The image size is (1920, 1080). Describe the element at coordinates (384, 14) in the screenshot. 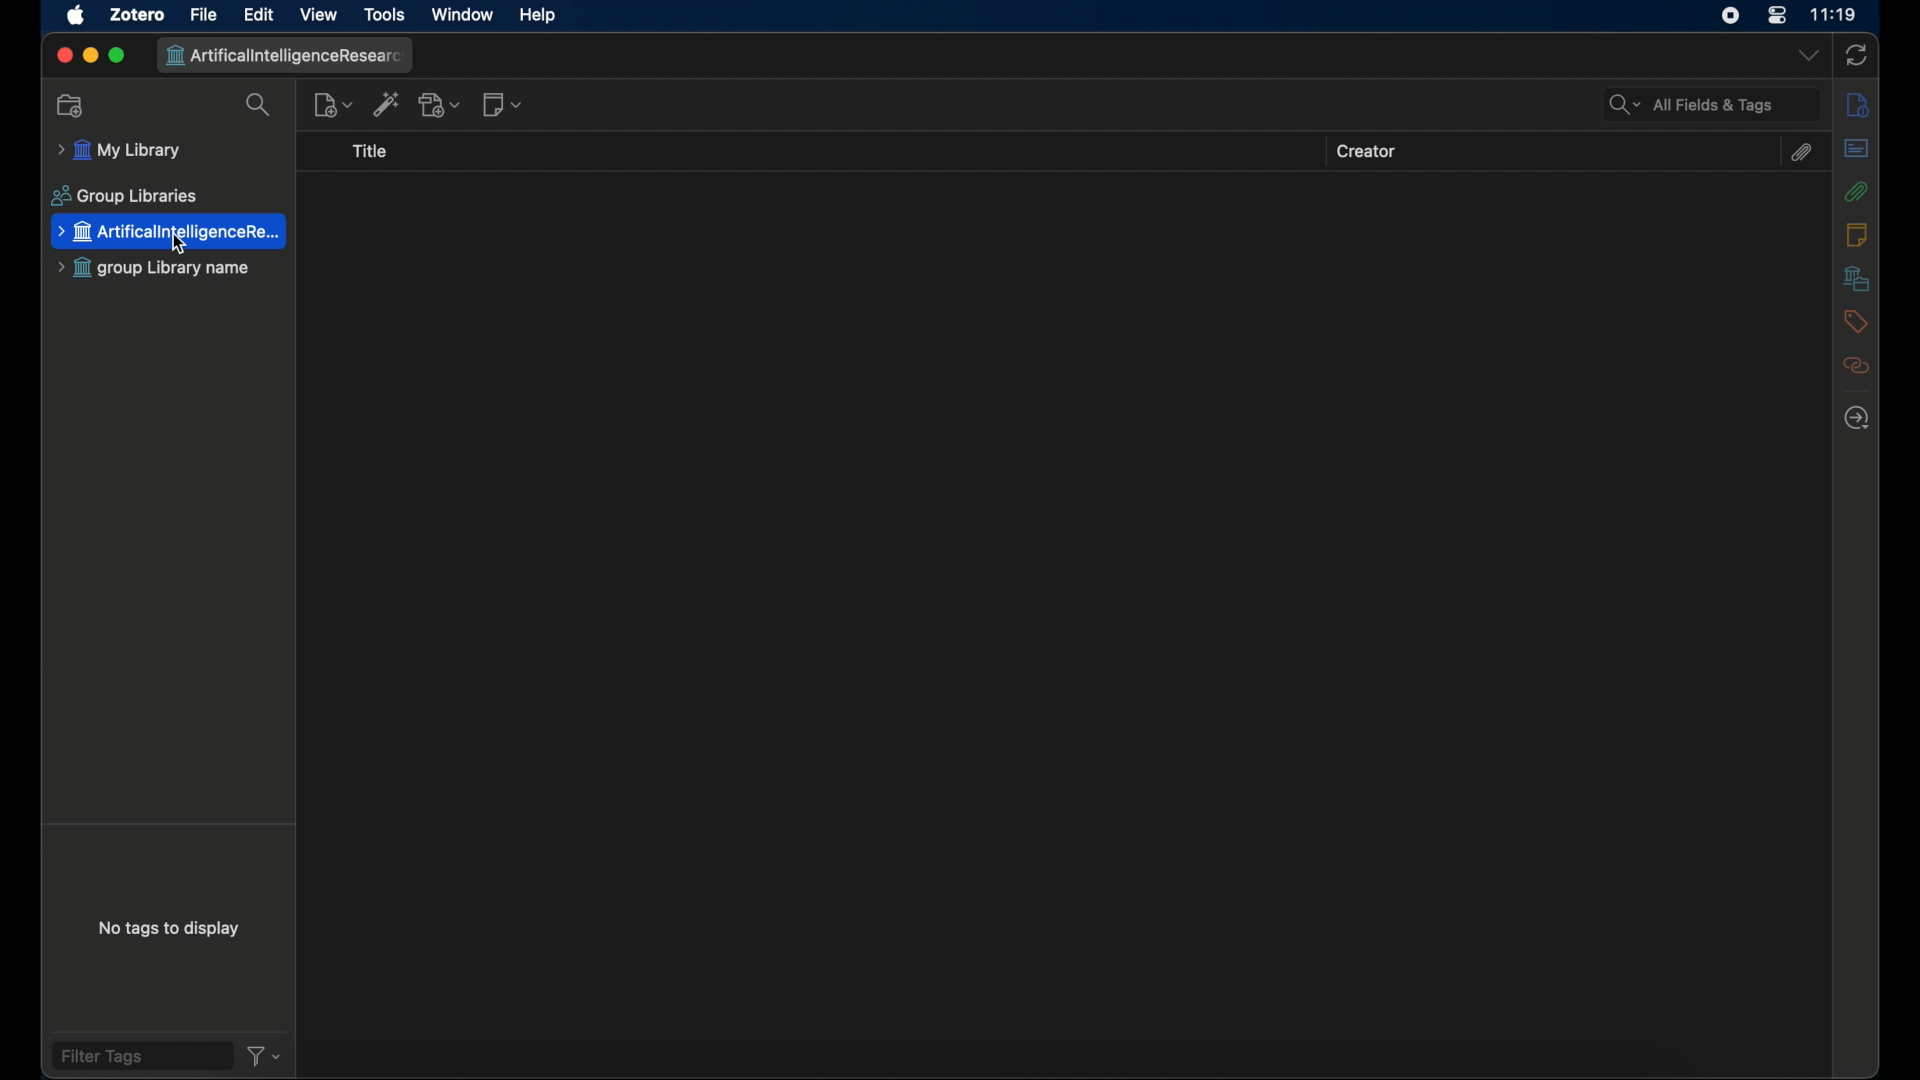

I see `tools` at that location.